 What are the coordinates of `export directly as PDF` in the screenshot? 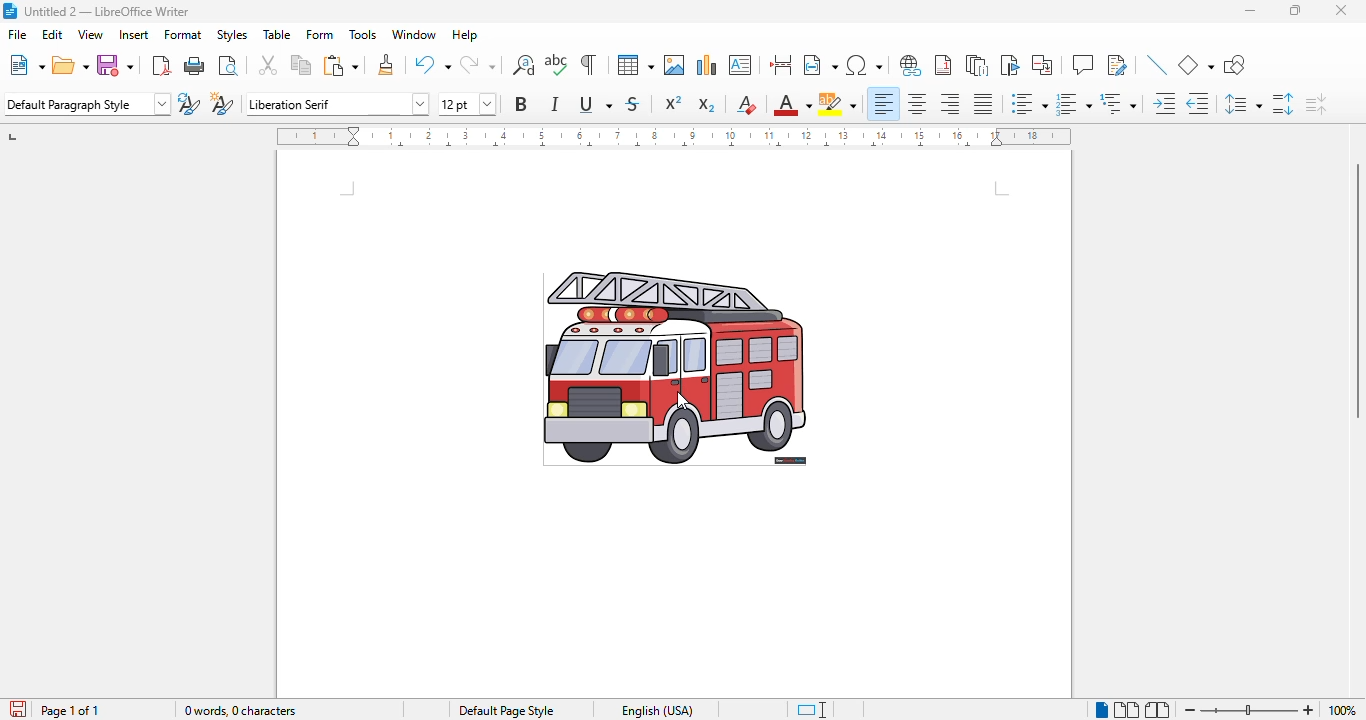 It's located at (162, 65).